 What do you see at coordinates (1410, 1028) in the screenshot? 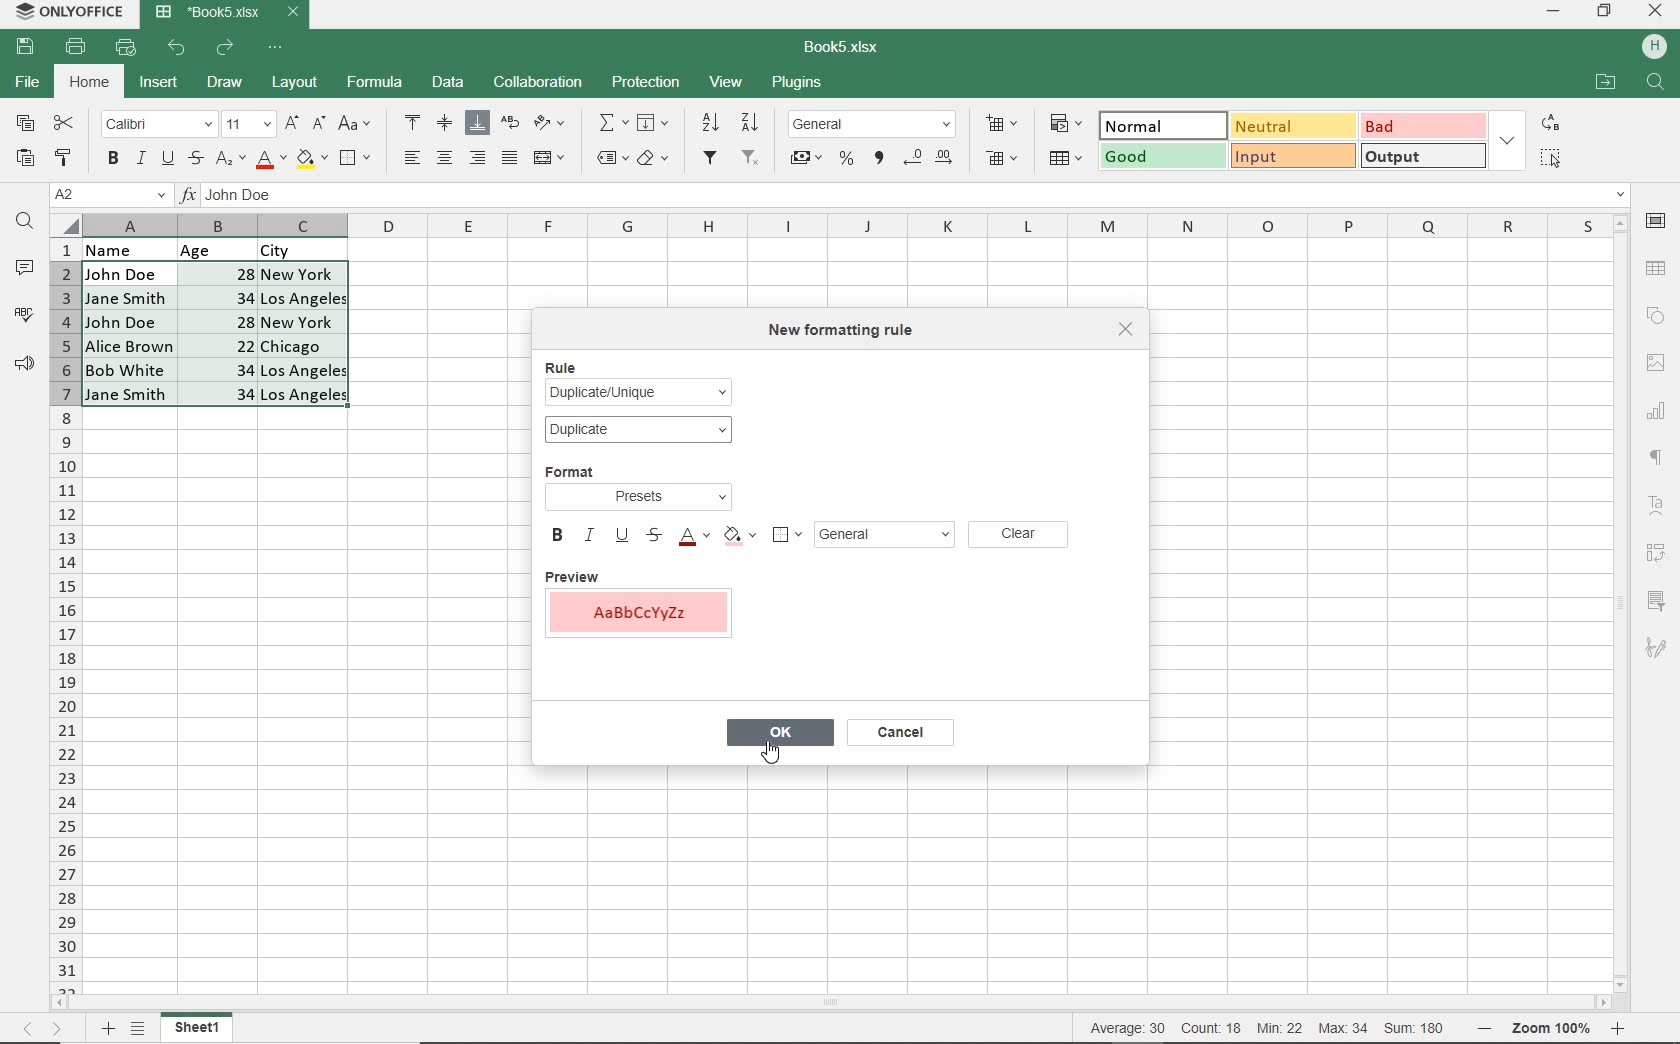
I see `sum` at bounding box center [1410, 1028].